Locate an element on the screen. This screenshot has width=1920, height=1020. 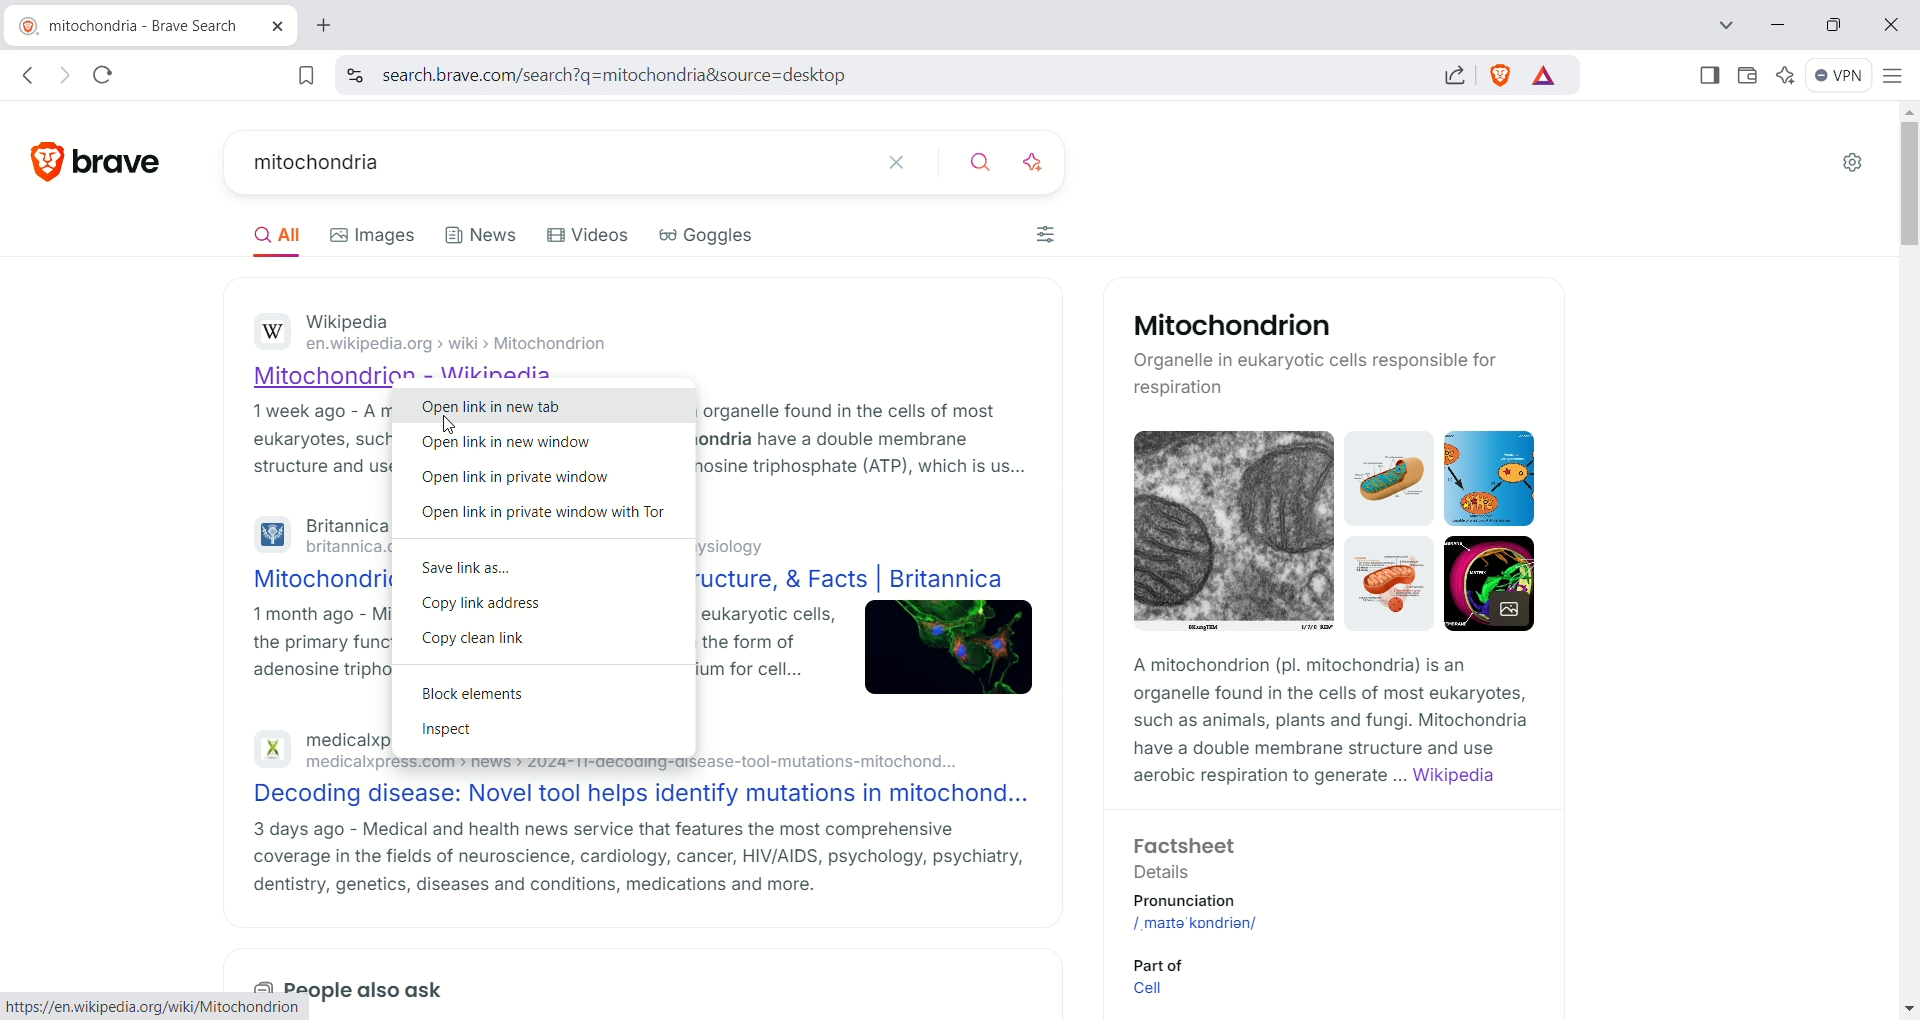
search bar is located at coordinates (533, 164).